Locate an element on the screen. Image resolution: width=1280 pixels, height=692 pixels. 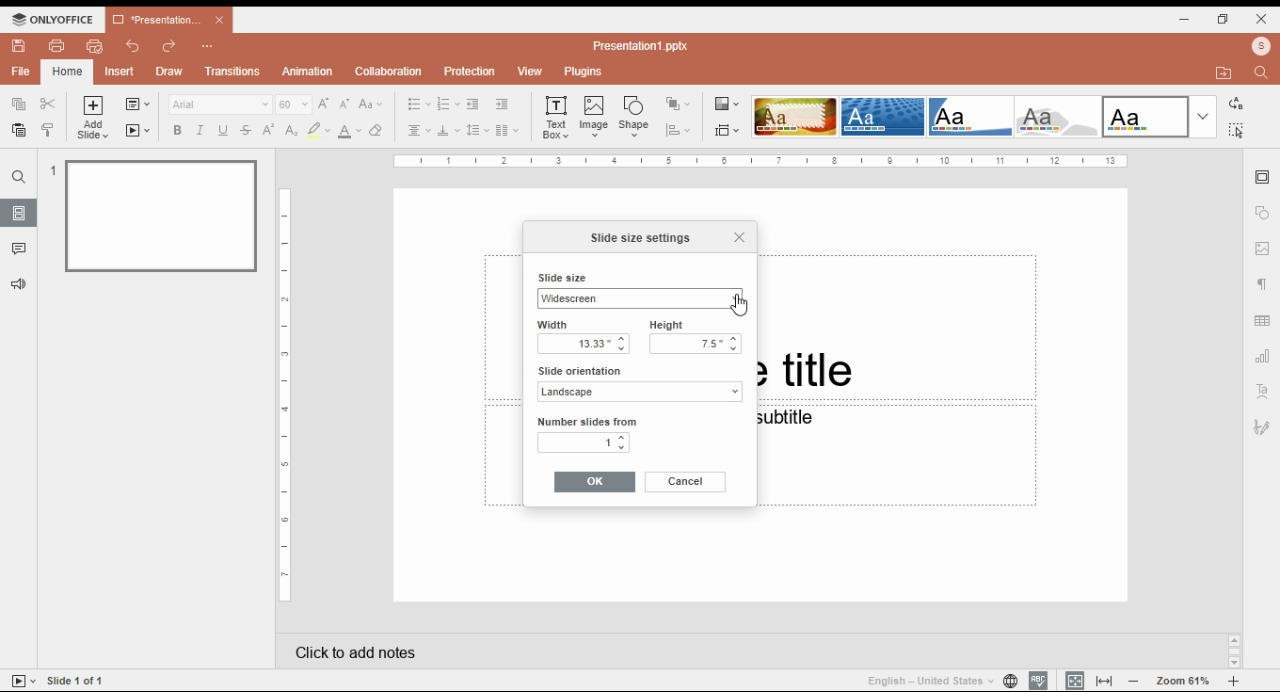
spell check is located at coordinates (1038, 680).